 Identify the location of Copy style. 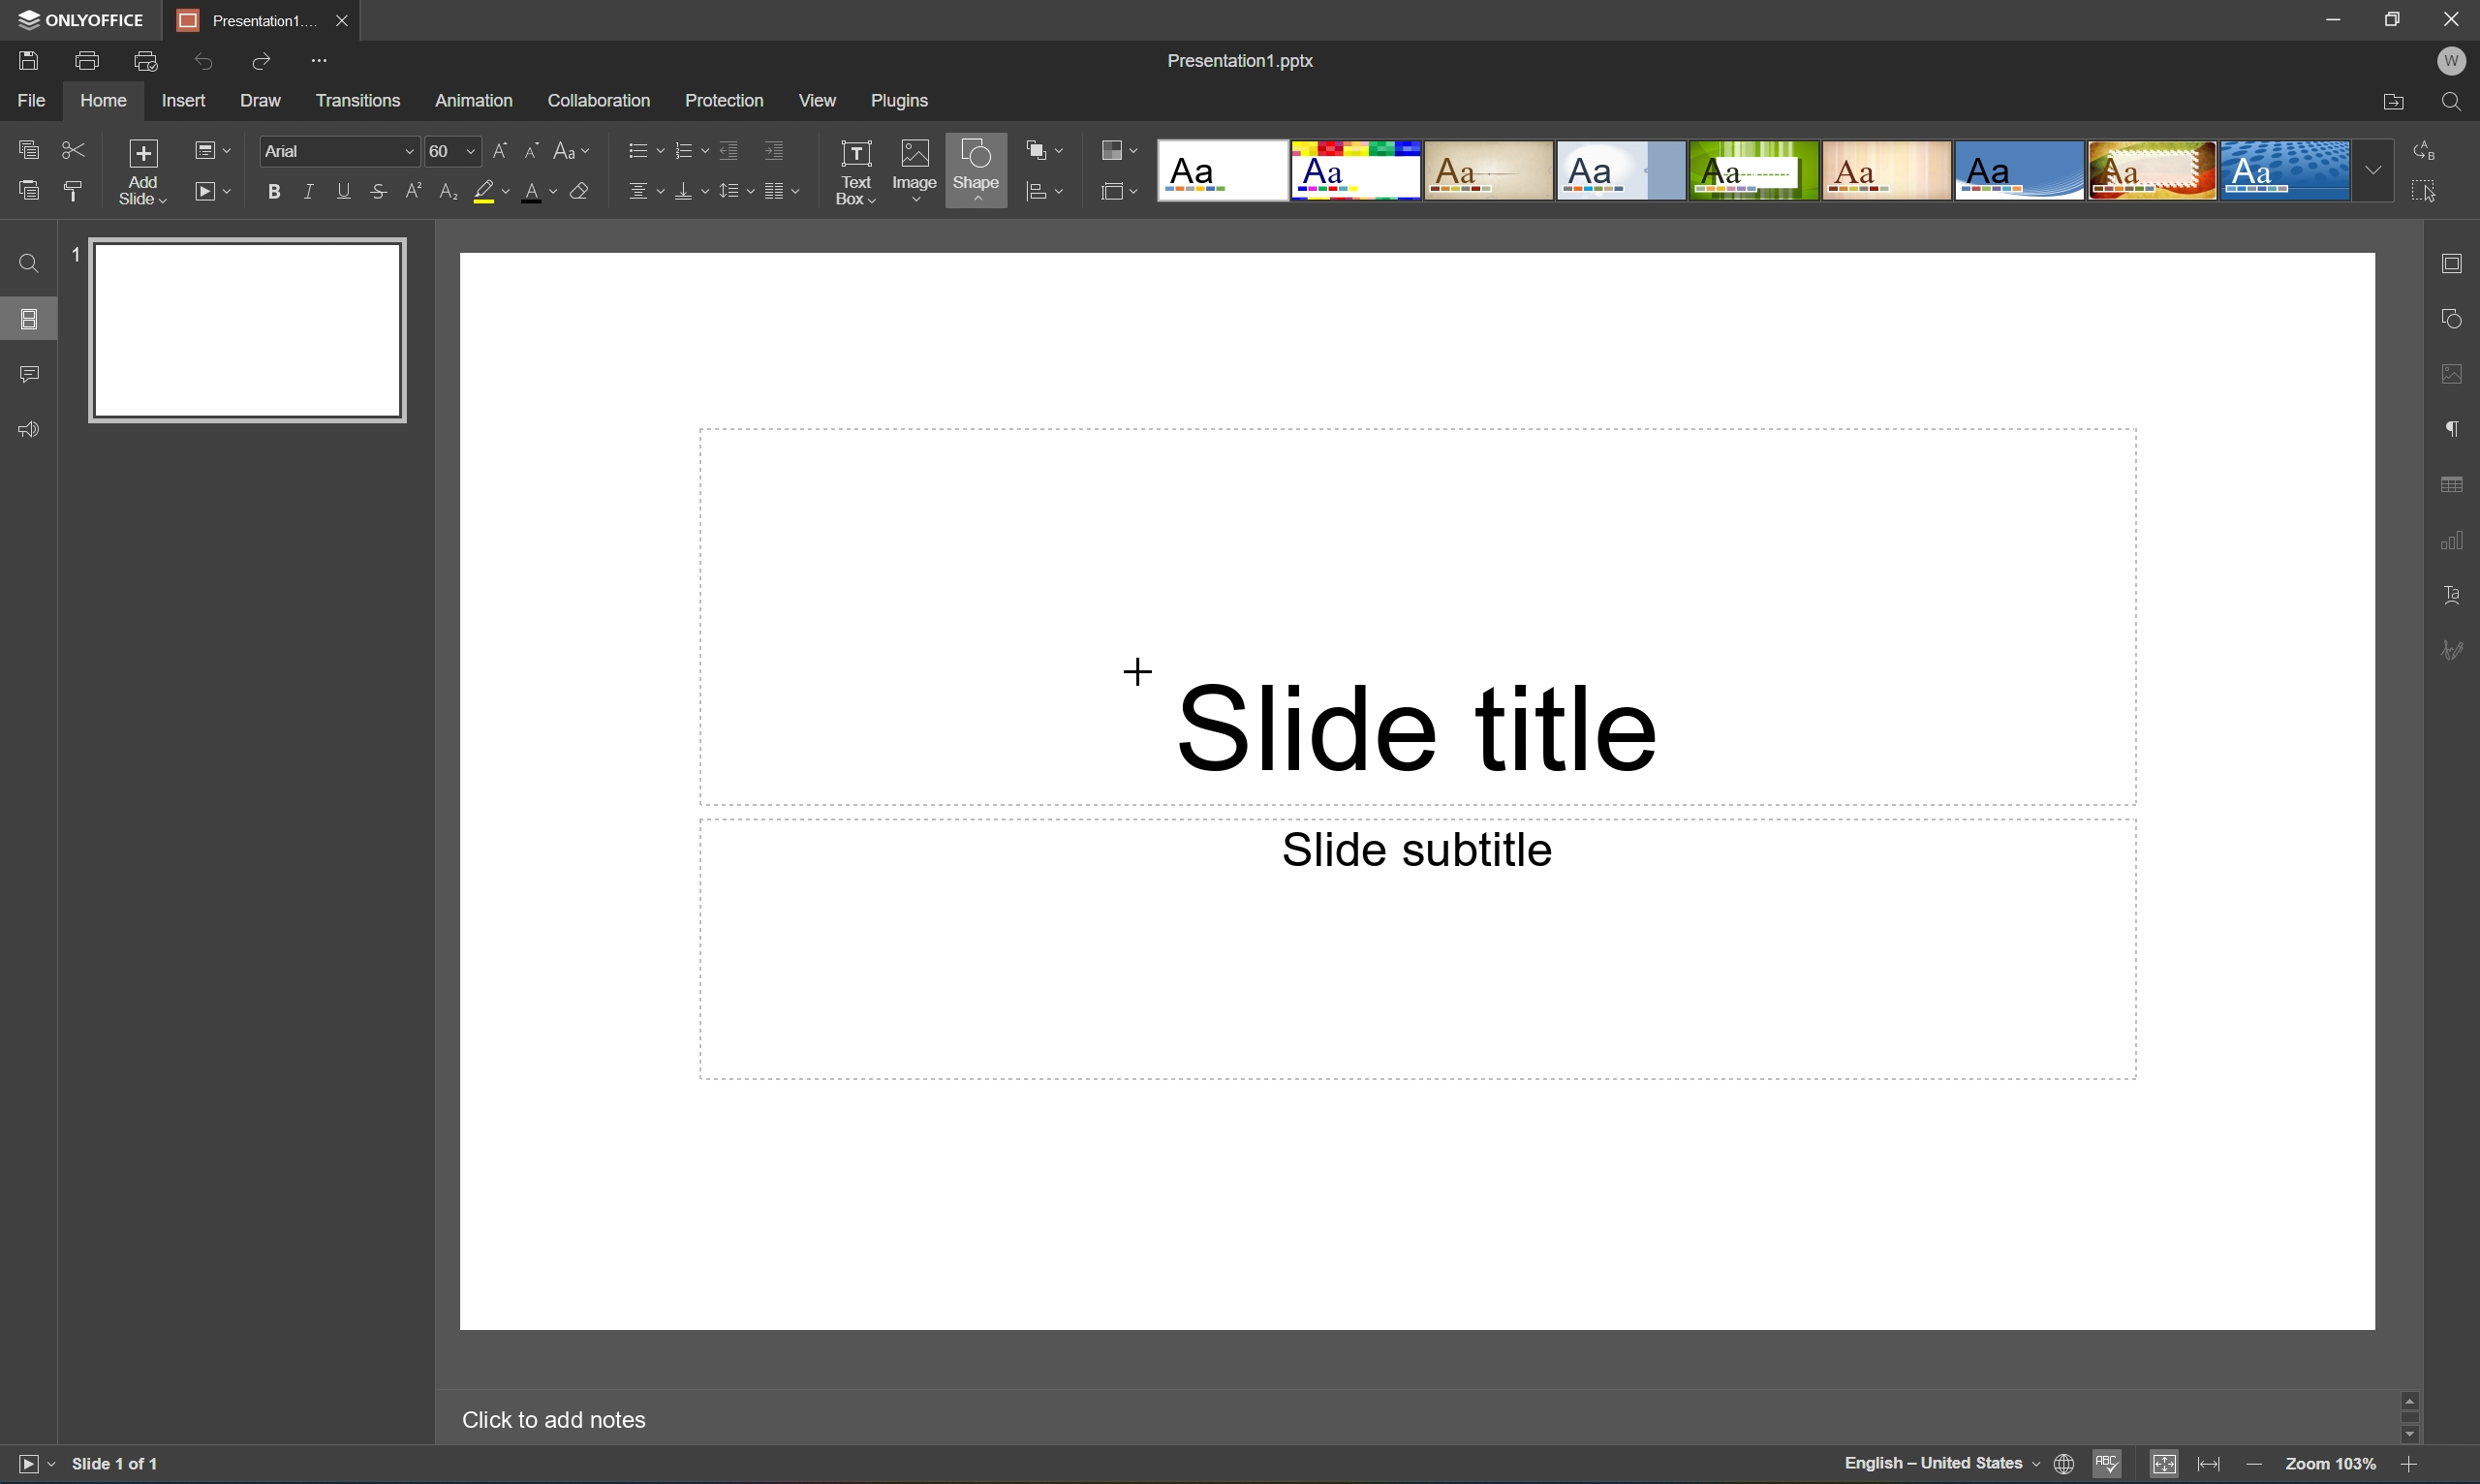
(73, 188).